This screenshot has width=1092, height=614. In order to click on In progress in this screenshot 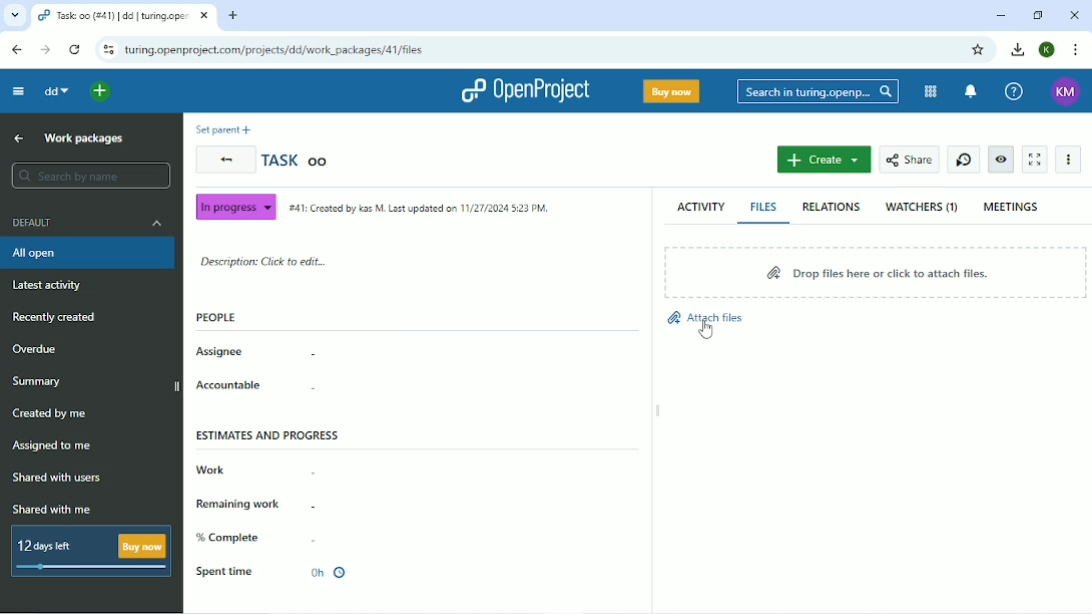, I will do `click(237, 207)`.